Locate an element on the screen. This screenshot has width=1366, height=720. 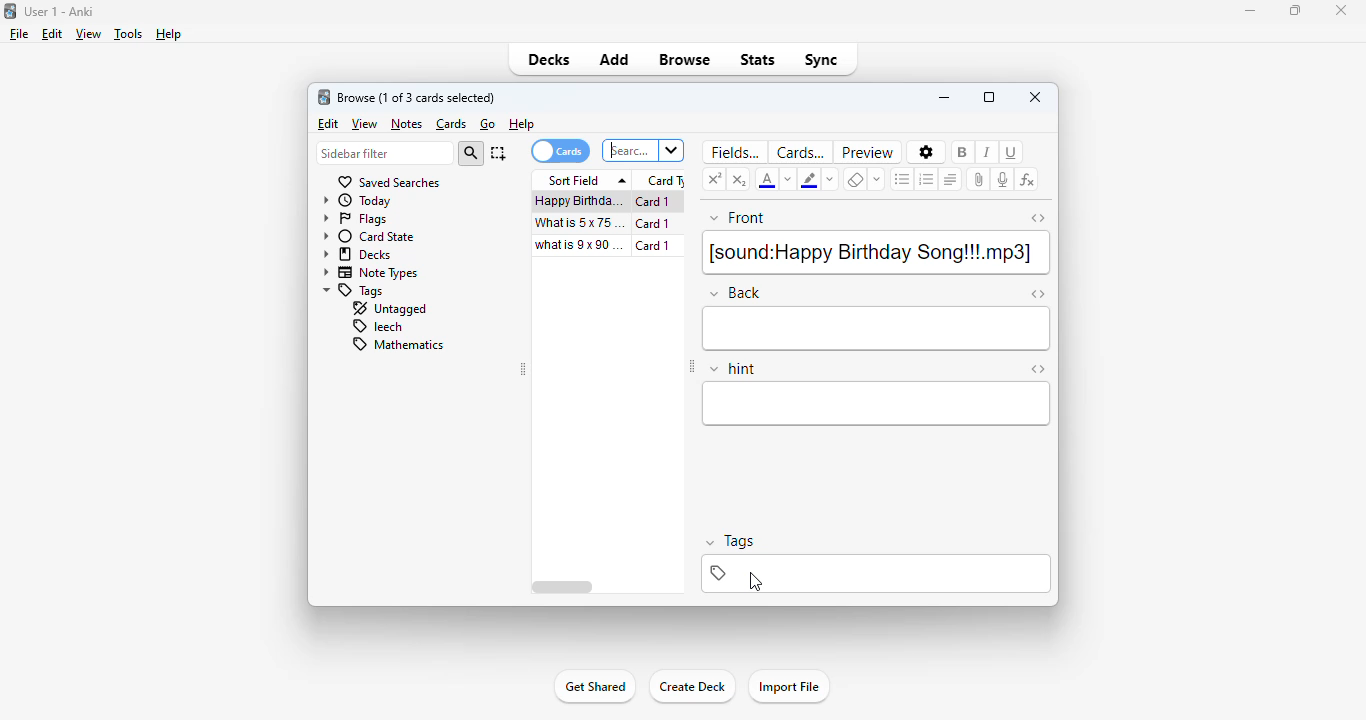
attach pictures/audio/video is located at coordinates (978, 180).